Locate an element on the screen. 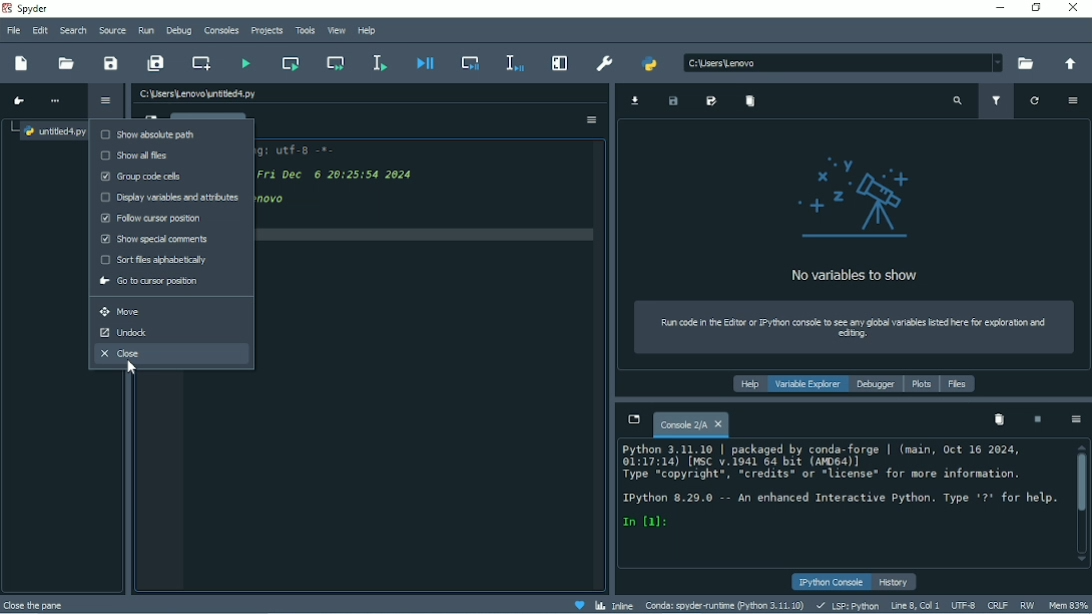 This screenshot has height=614, width=1092. Run selection or current line is located at coordinates (380, 62).